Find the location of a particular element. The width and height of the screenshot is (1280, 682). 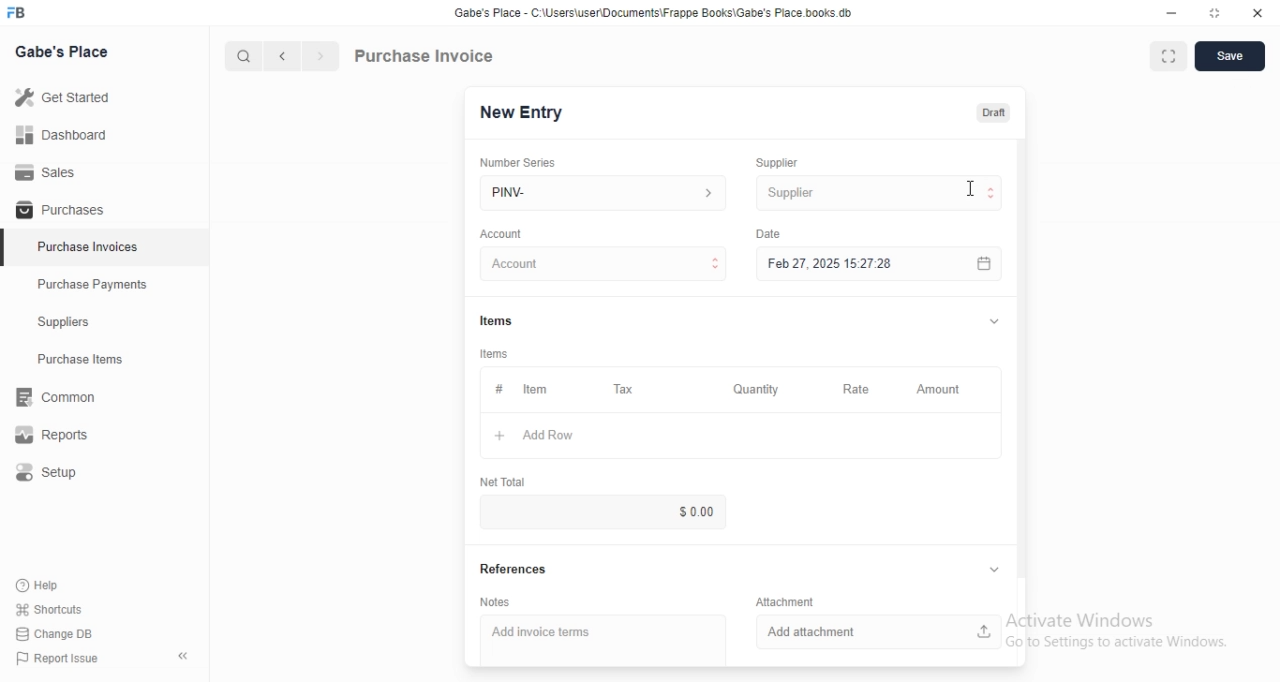

Add invoice terms is located at coordinates (603, 640).